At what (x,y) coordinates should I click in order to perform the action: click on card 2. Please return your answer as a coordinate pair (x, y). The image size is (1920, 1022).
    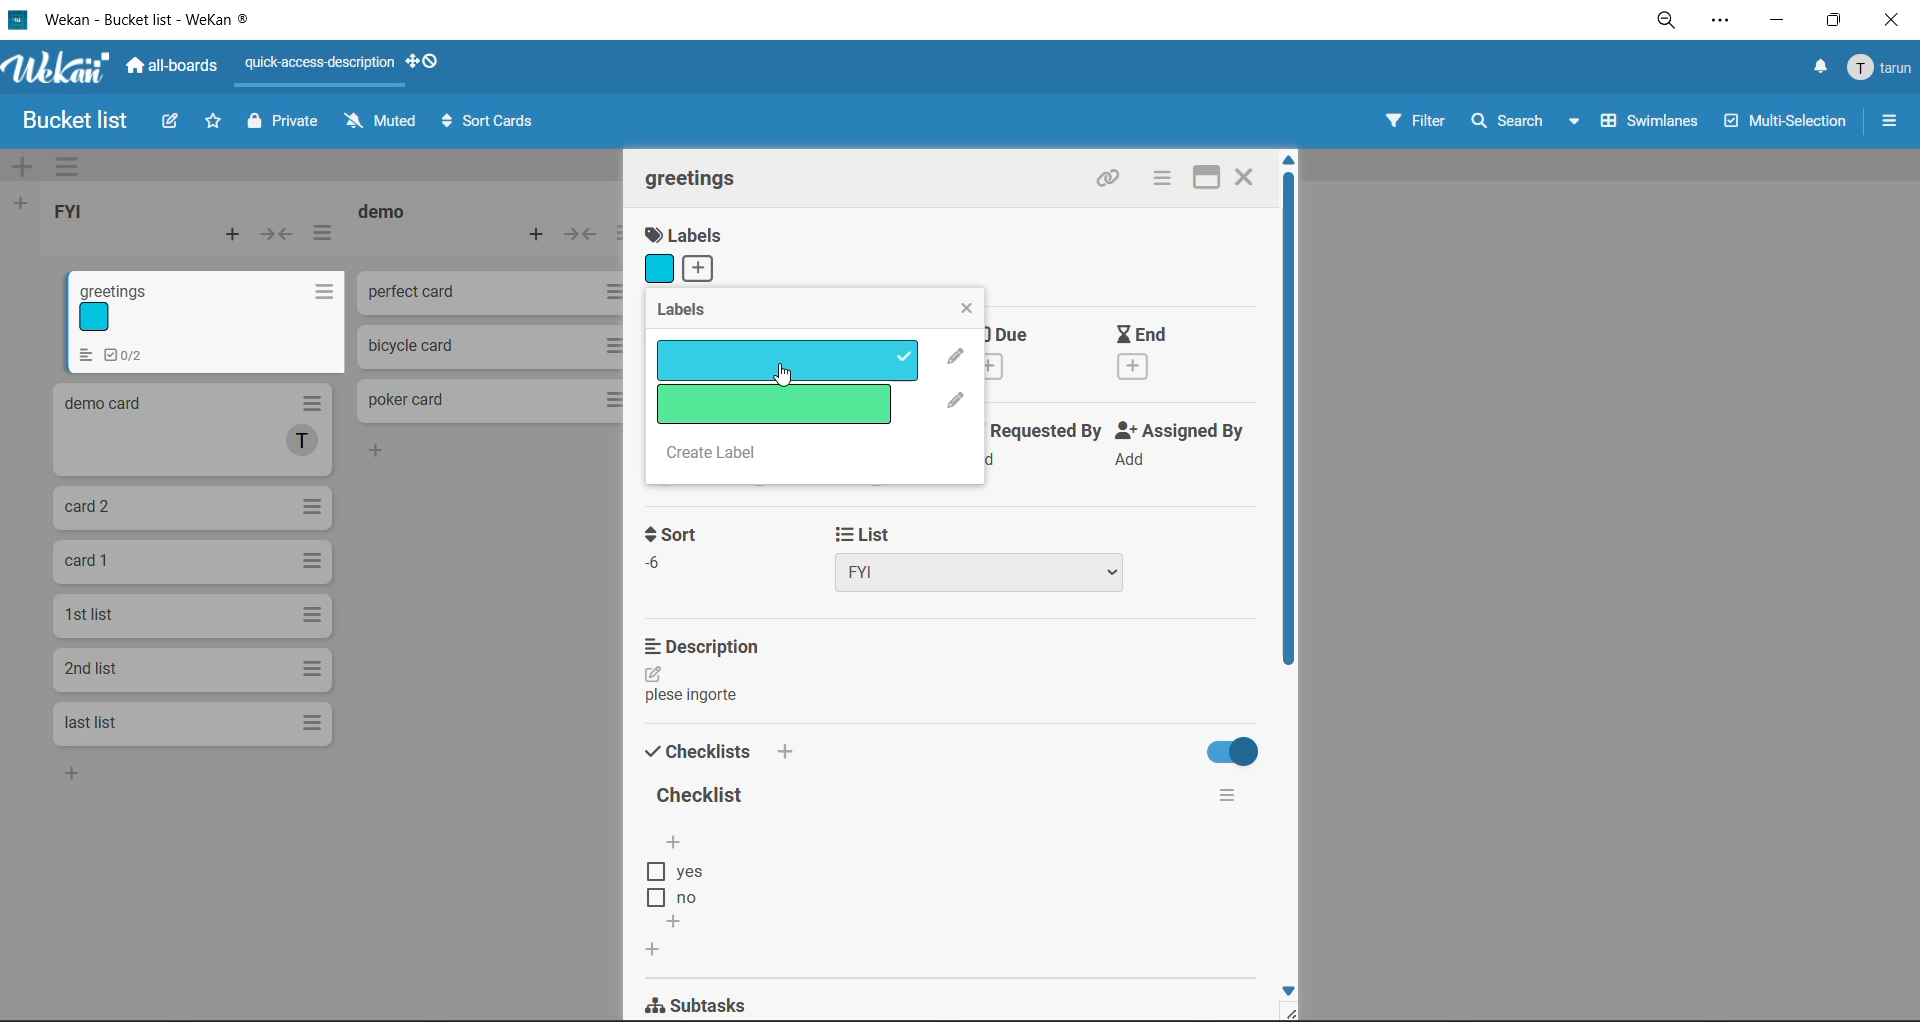
    Looking at the image, I should click on (190, 432).